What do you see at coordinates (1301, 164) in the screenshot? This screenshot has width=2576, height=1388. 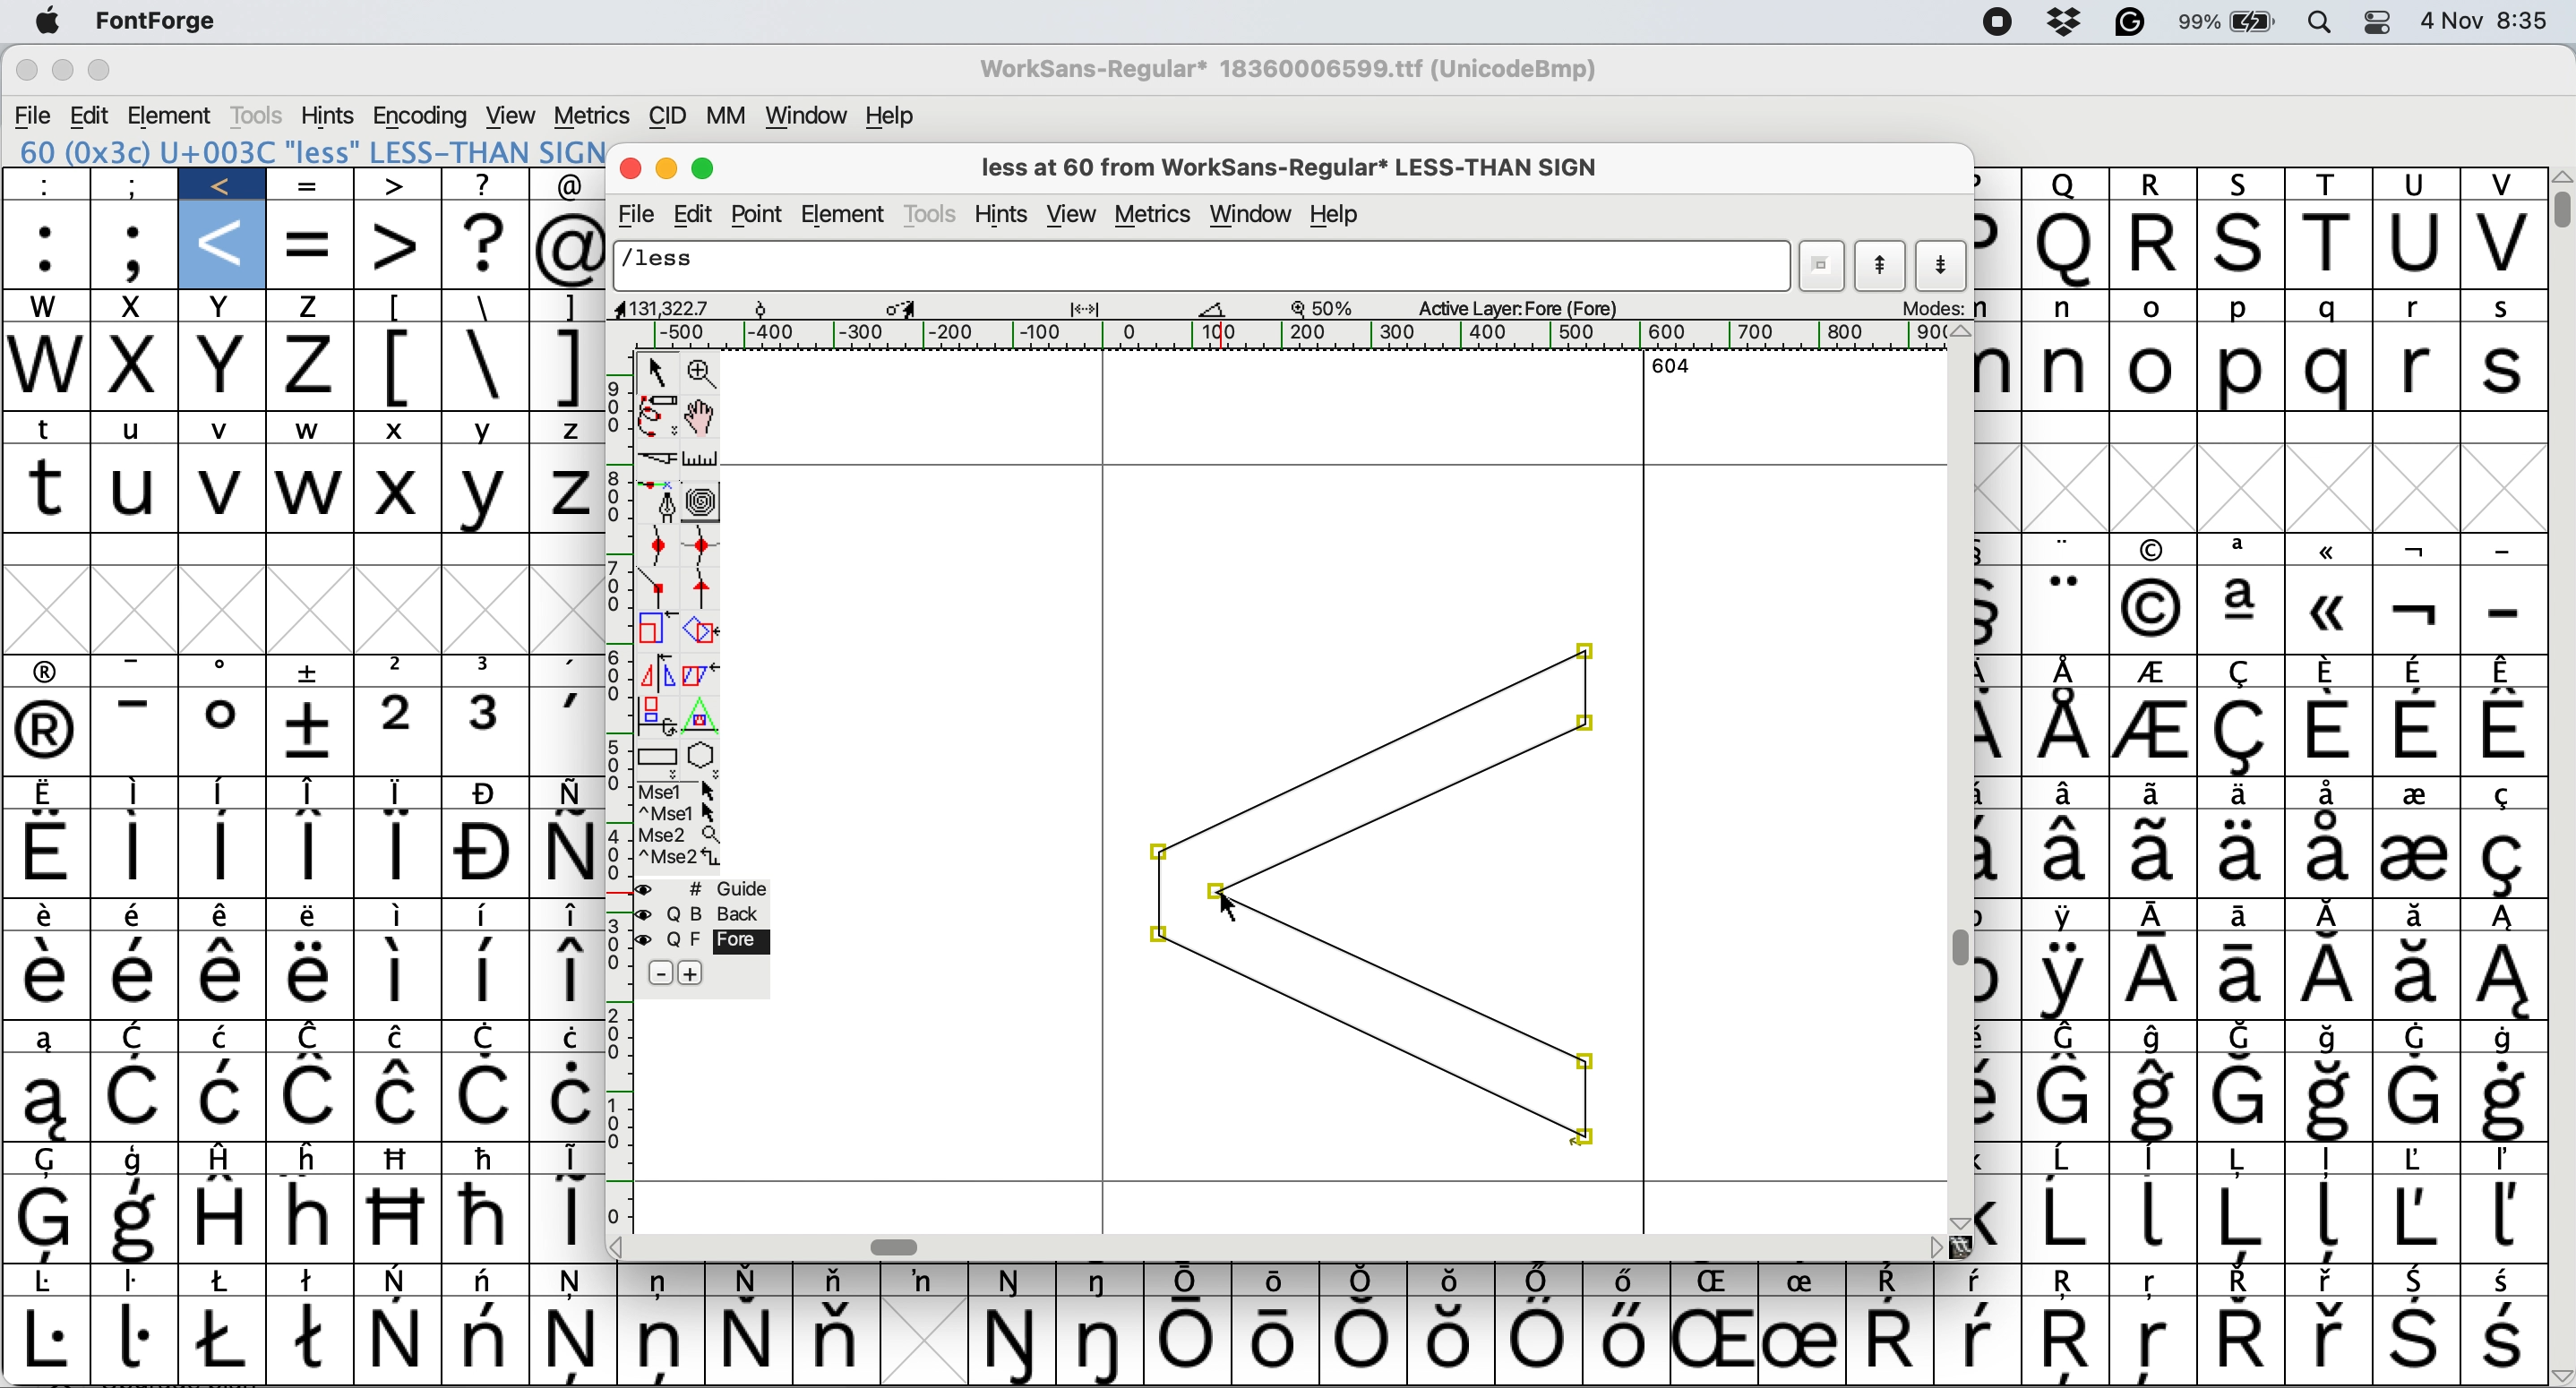 I see `less at 60 from WorkSans-Regular* LESS-THAN SIGN` at bounding box center [1301, 164].